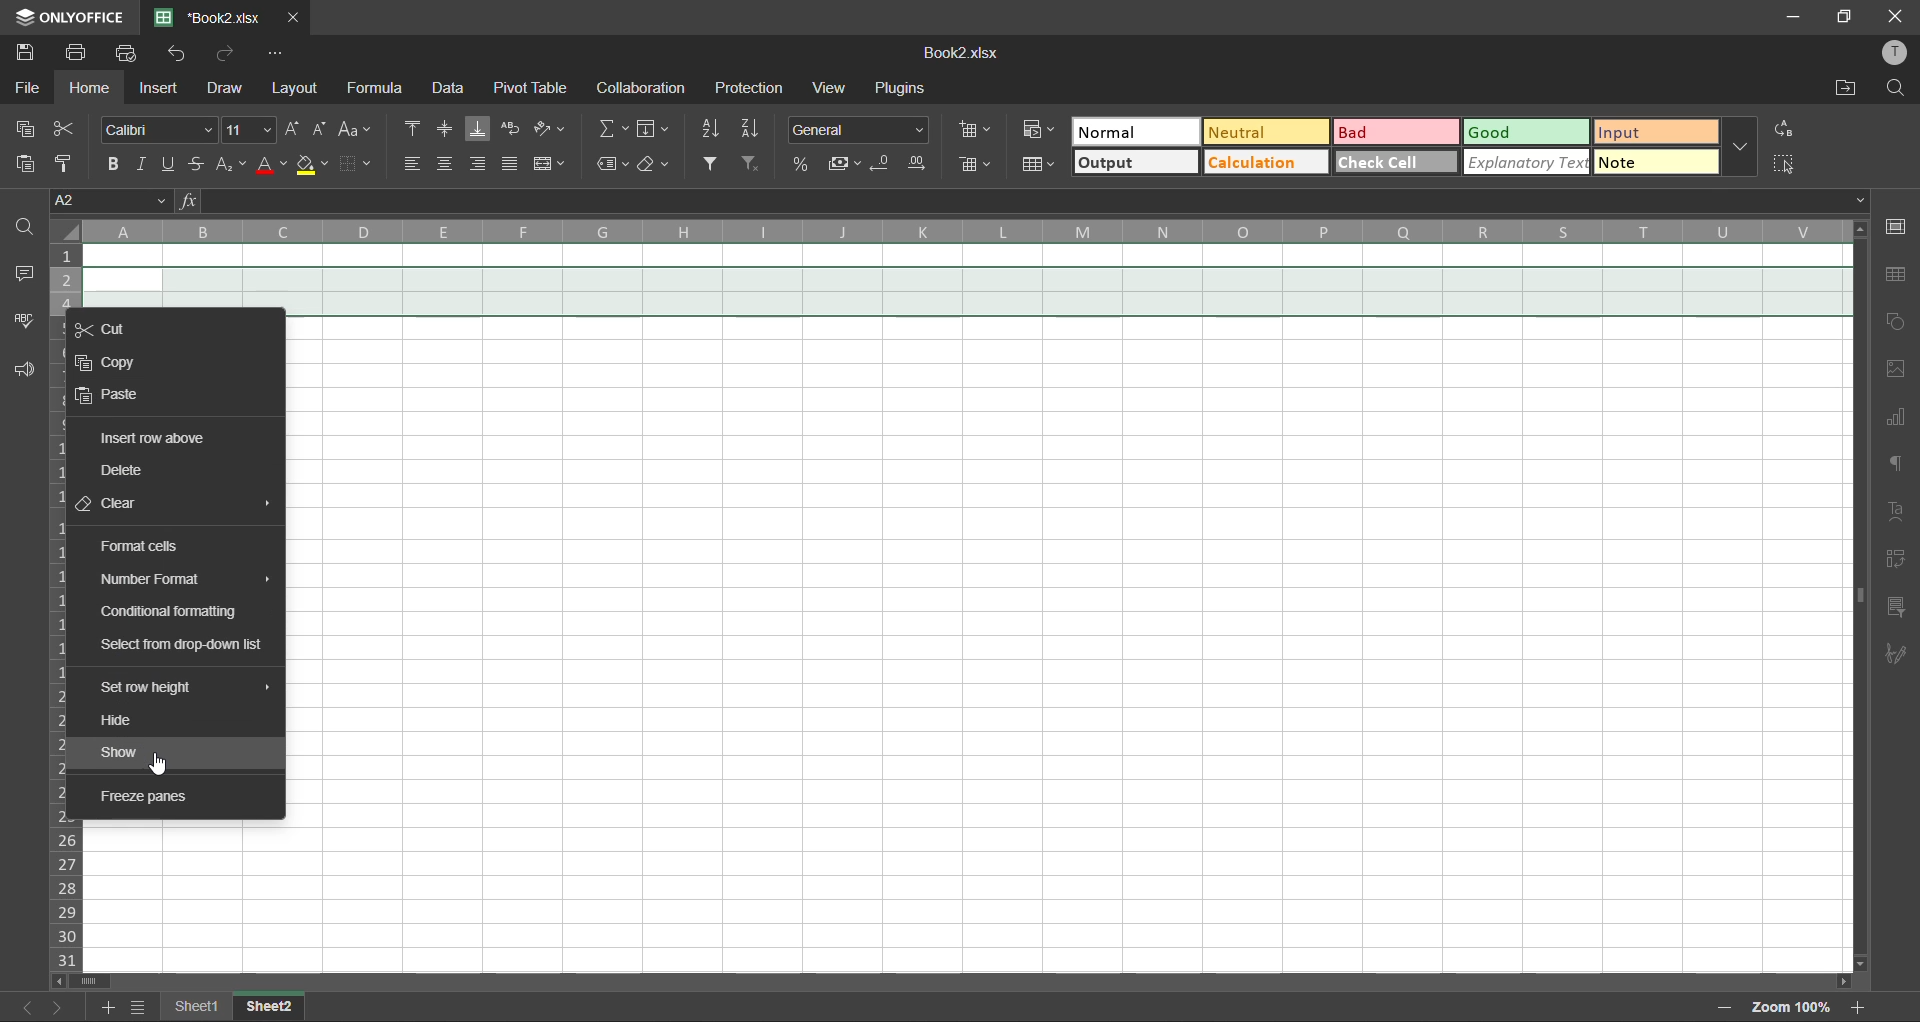  Describe the element at coordinates (1896, 653) in the screenshot. I see `signature` at that location.